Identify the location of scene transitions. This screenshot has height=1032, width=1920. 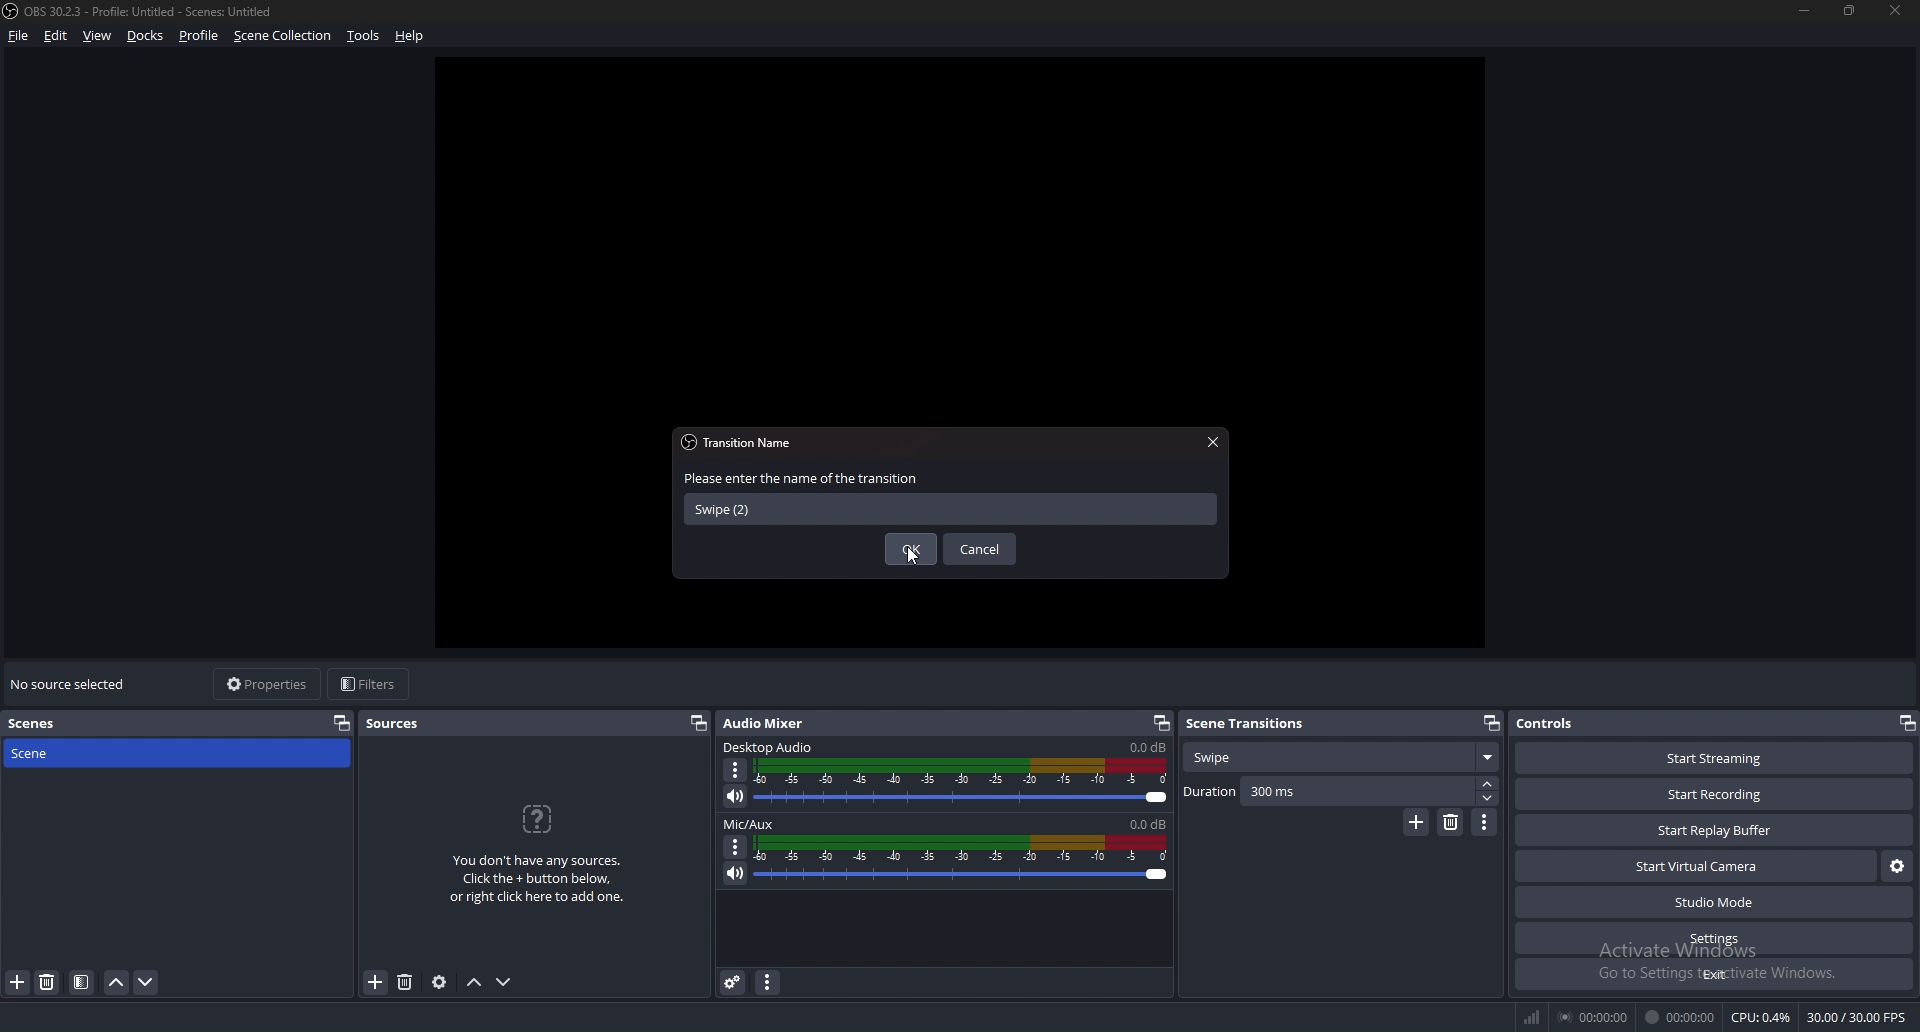
(1248, 724).